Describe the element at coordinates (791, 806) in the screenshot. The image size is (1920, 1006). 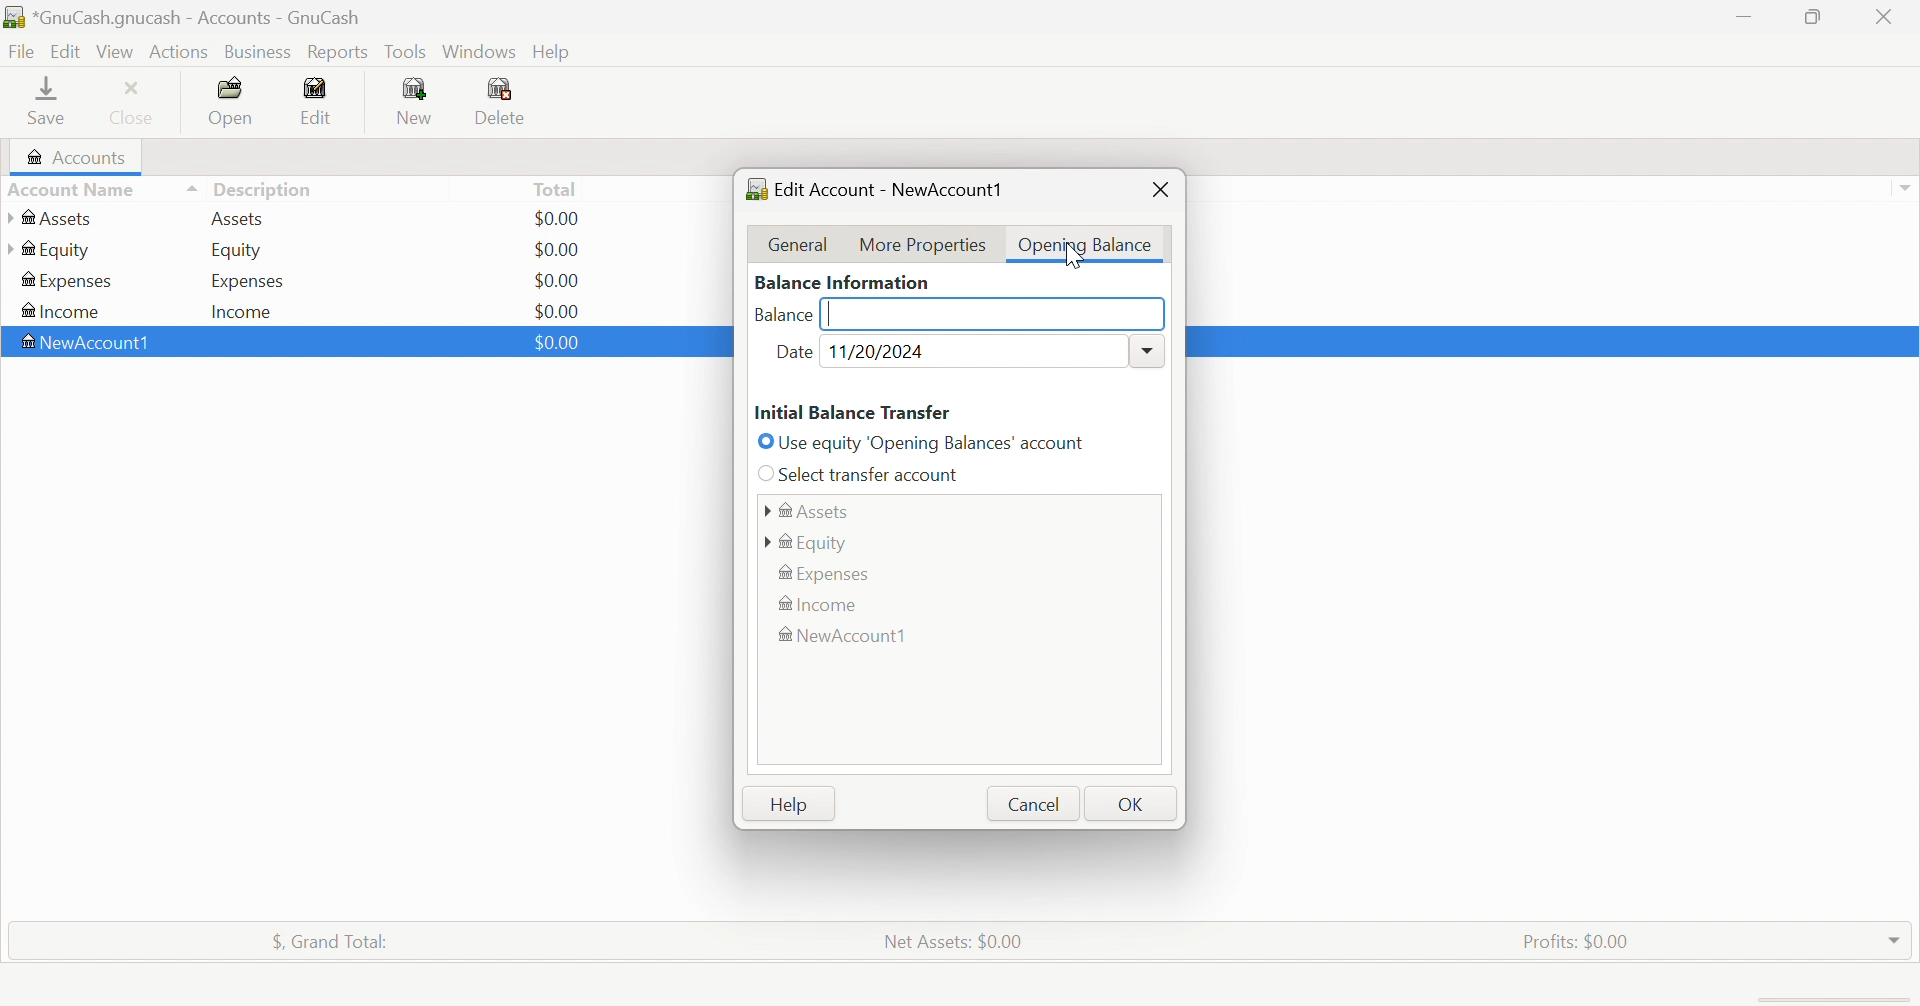
I see `Help` at that location.